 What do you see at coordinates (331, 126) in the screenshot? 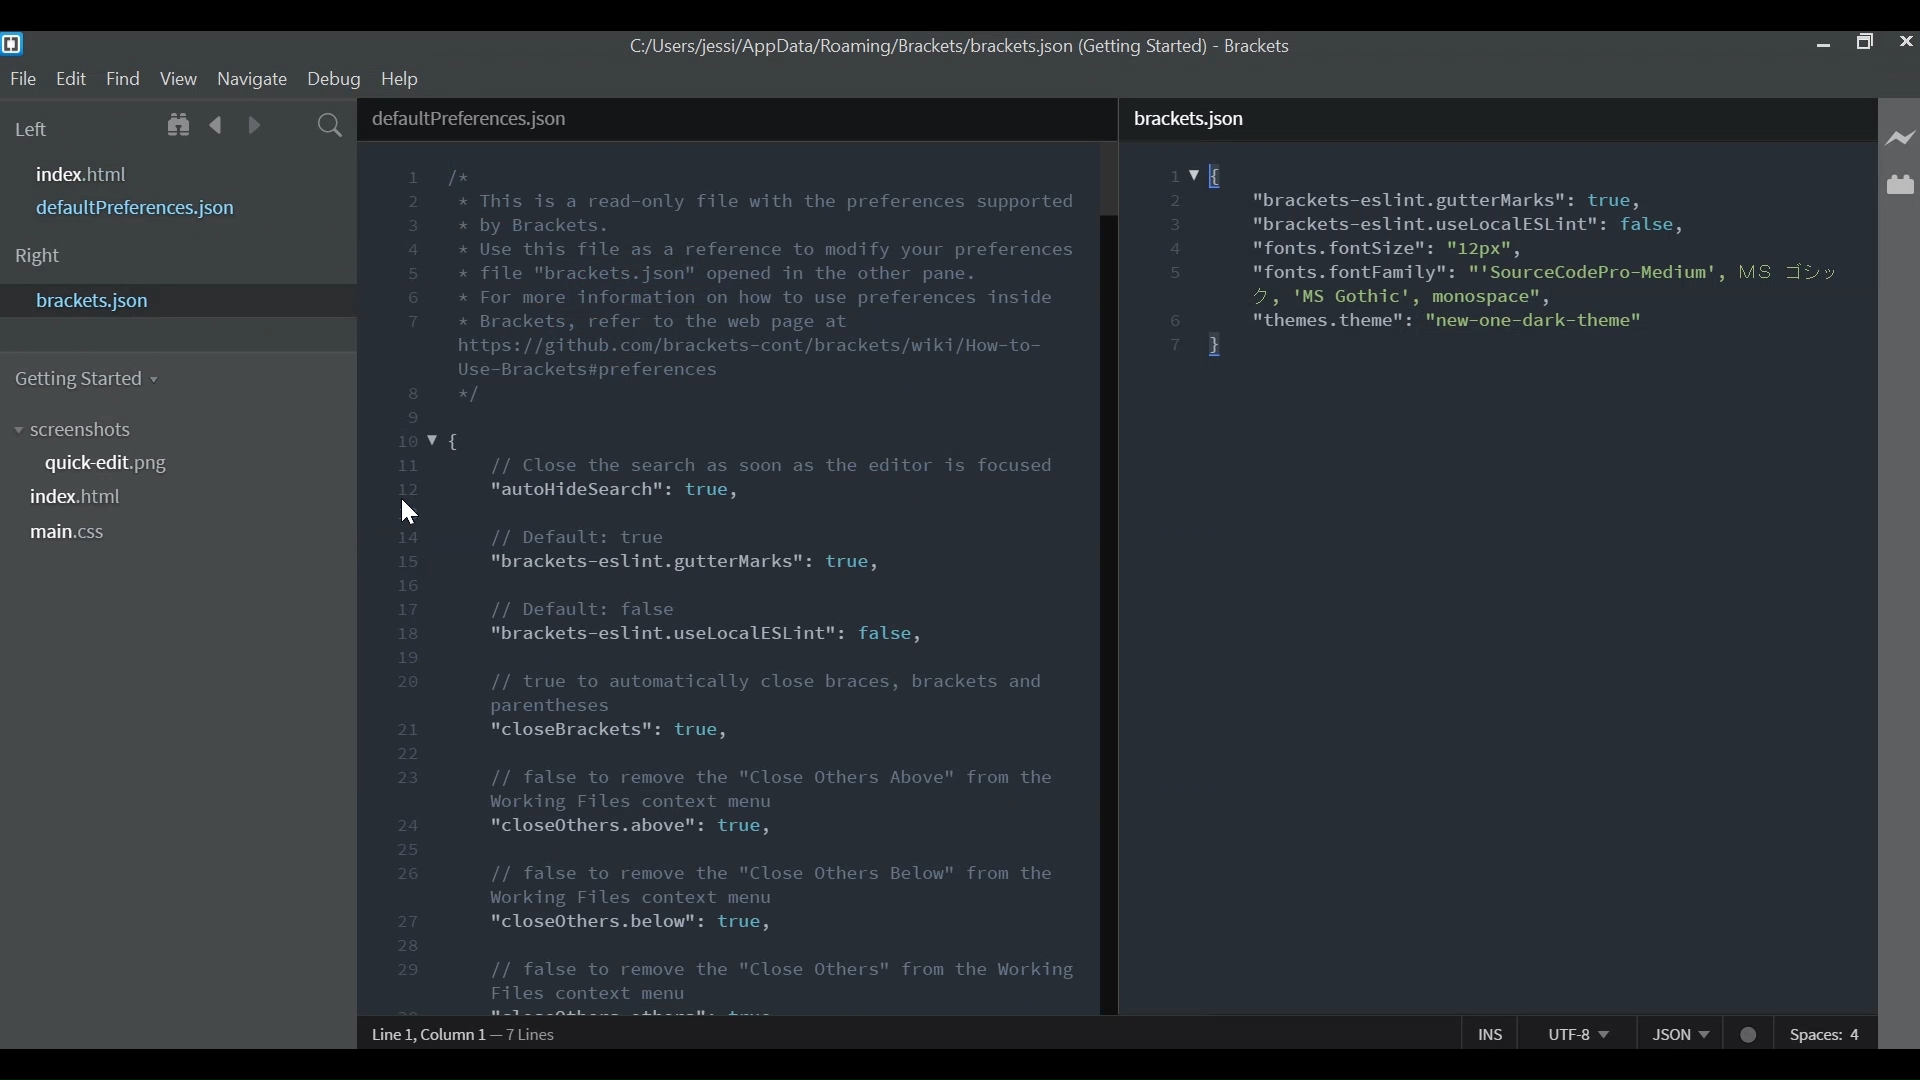
I see `Find` at bounding box center [331, 126].